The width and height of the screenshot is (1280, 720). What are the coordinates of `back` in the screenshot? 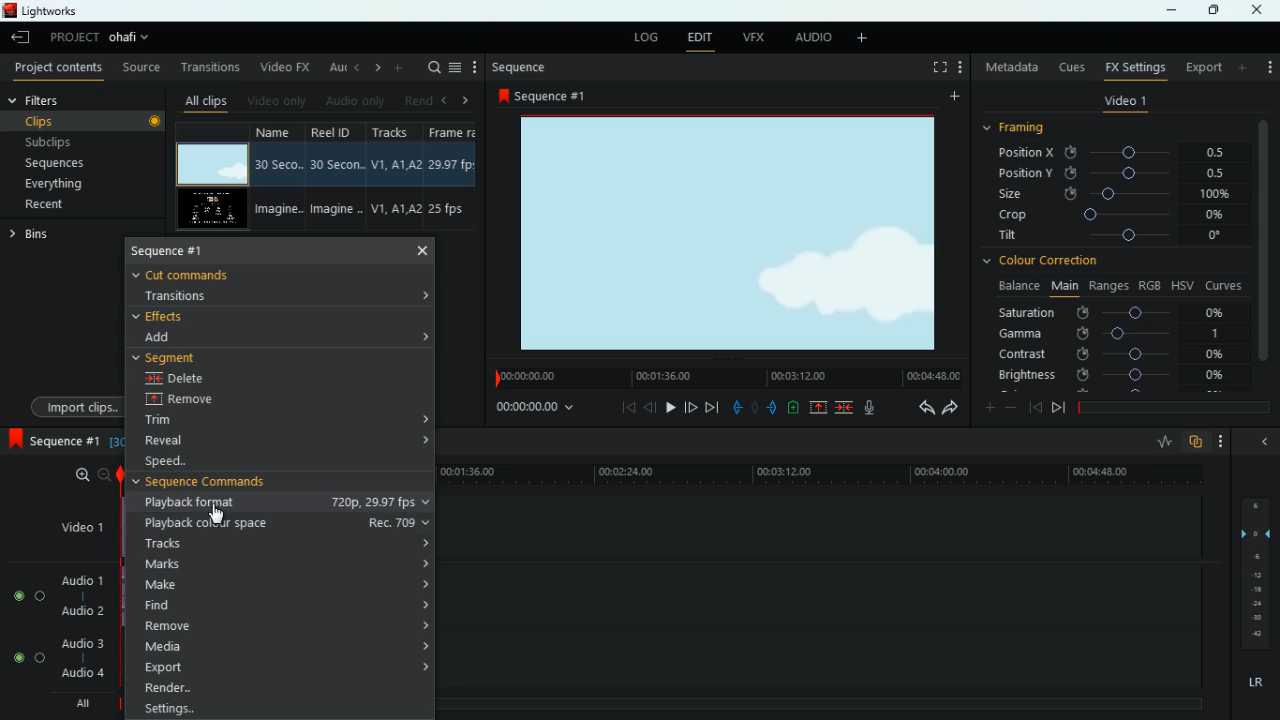 It's located at (653, 407).